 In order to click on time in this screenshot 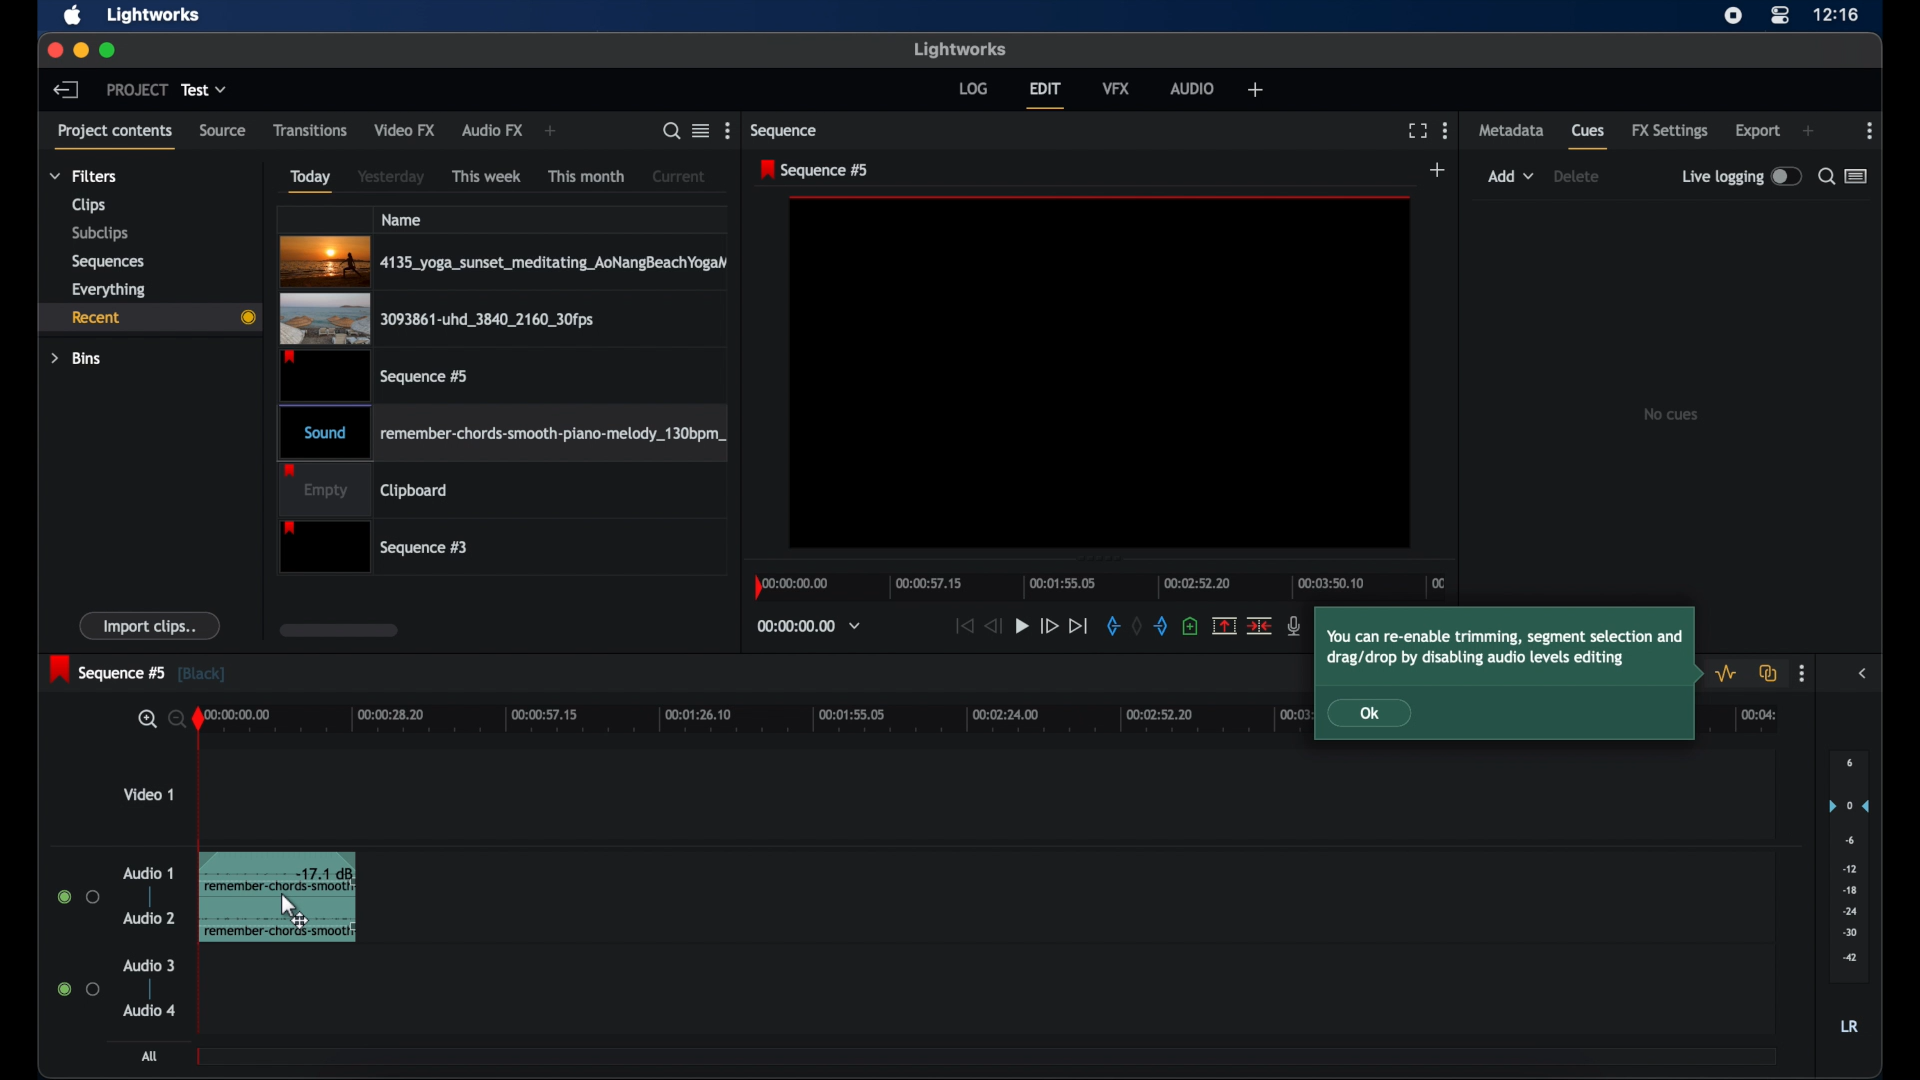, I will do `click(1836, 16)`.